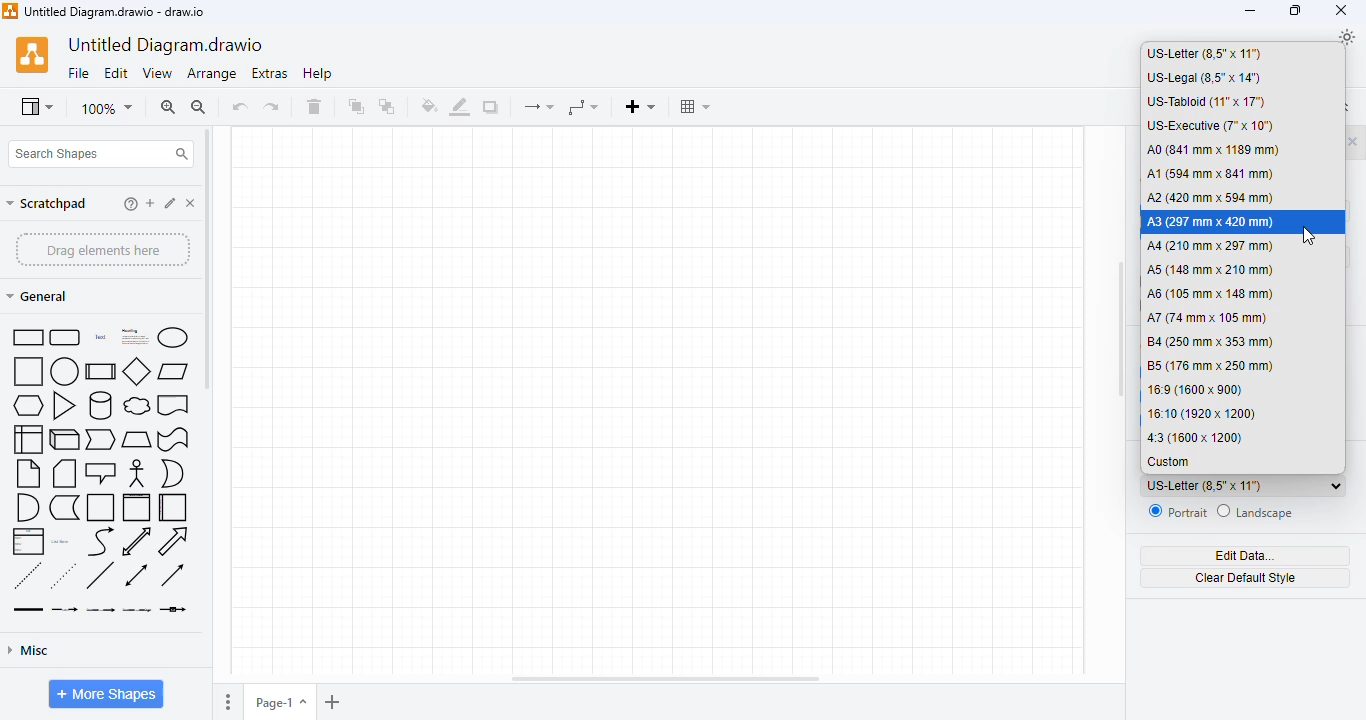 This screenshot has height=720, width=1366. I want to click on parallelogram, so click(173, 372).